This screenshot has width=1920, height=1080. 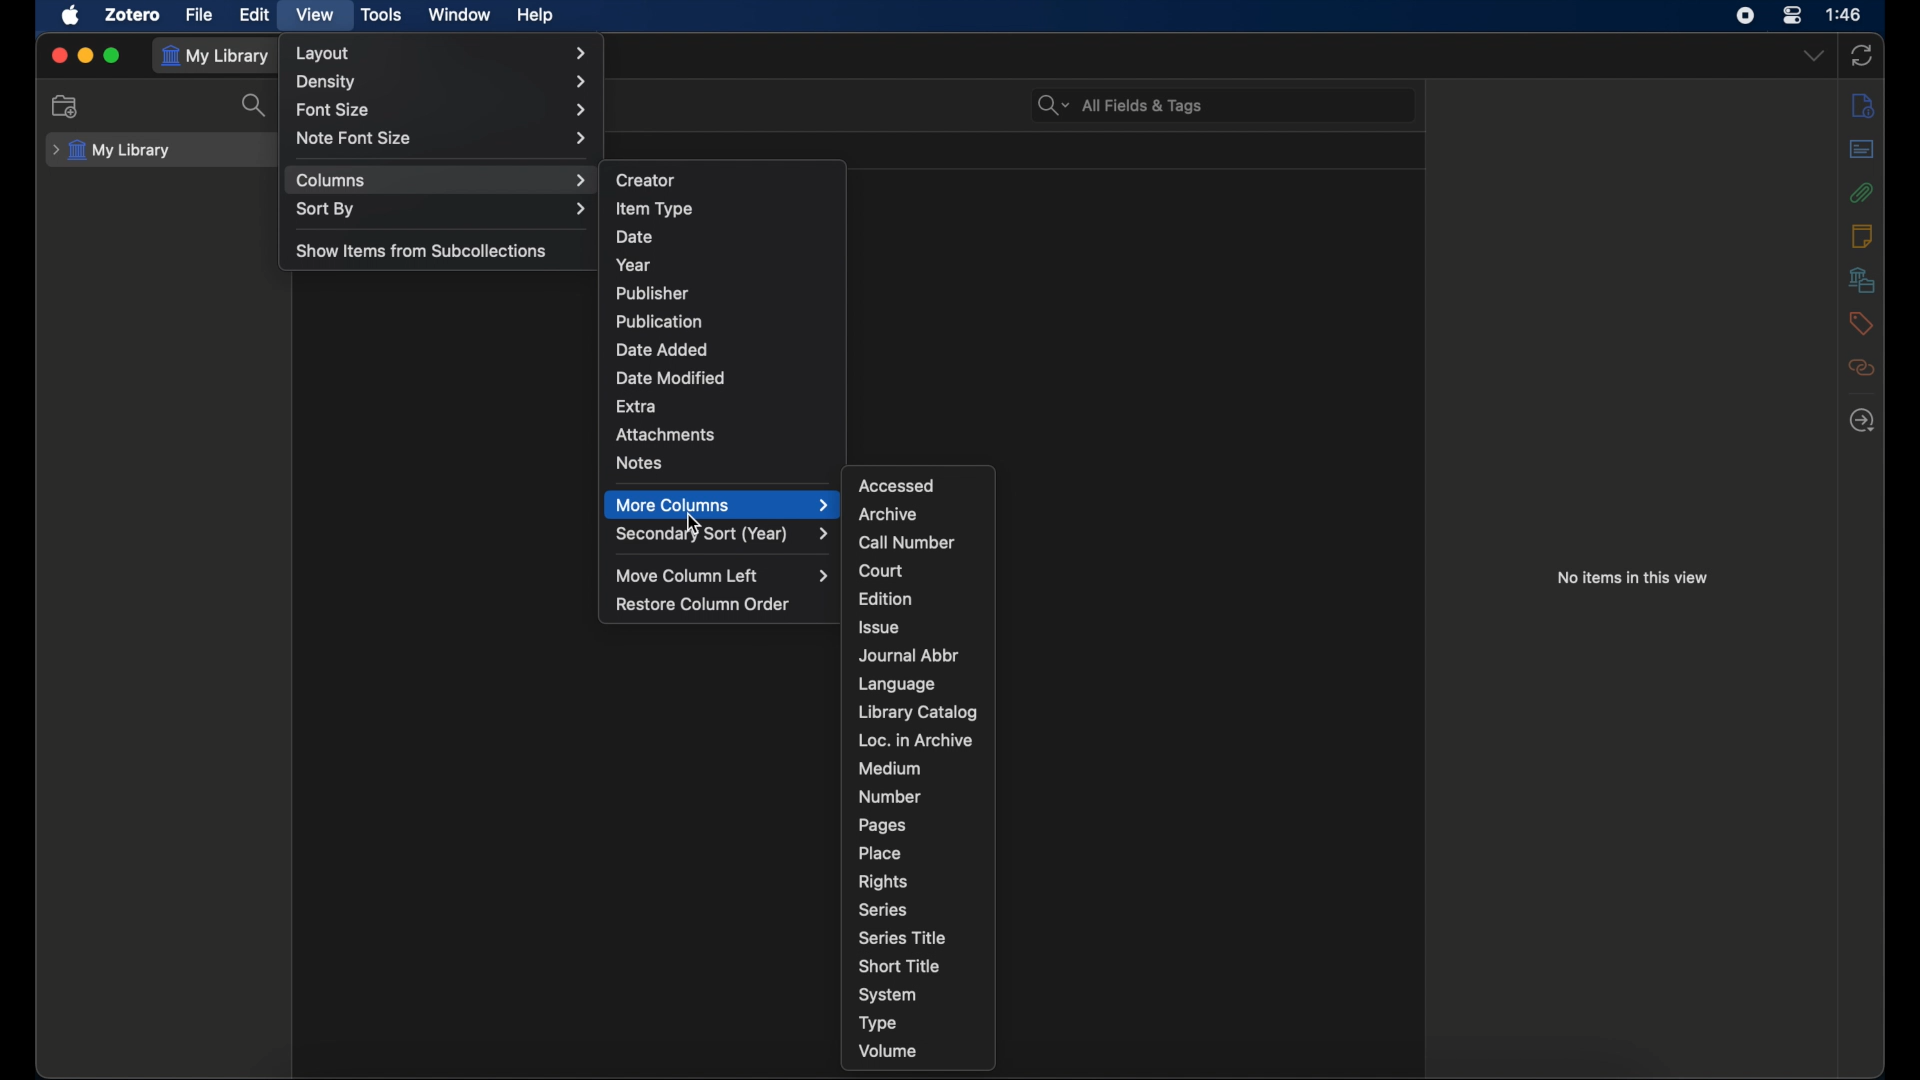 What do you see at coordinates (1861, 55) in the screenshot?
I see `sync` at bounding box center [1861, 55].